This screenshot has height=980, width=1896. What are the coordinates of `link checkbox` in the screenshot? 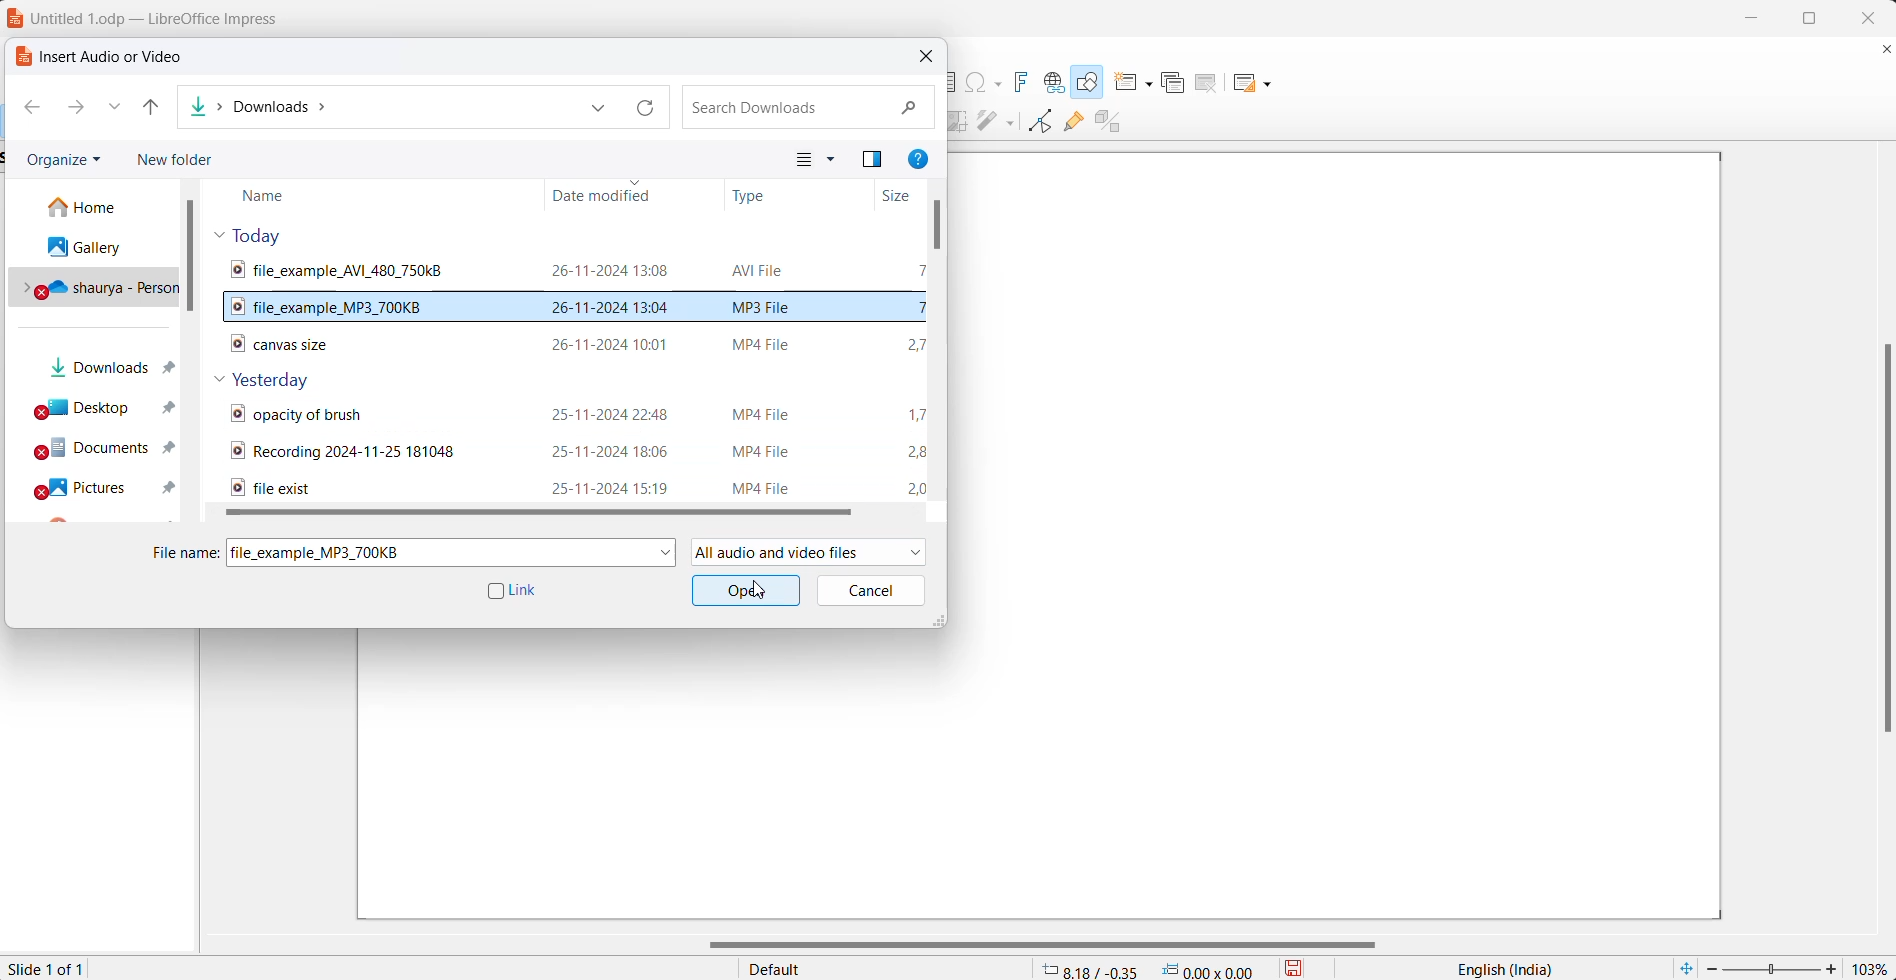 It's located at (513, 592).